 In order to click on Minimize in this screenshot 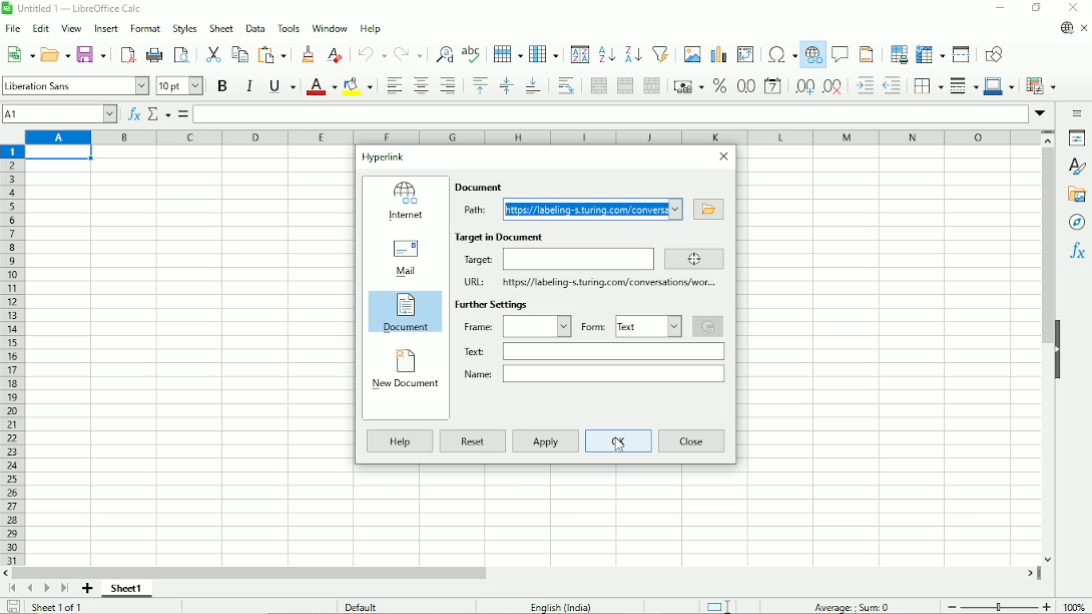, I will do `click(1000, 9)`.